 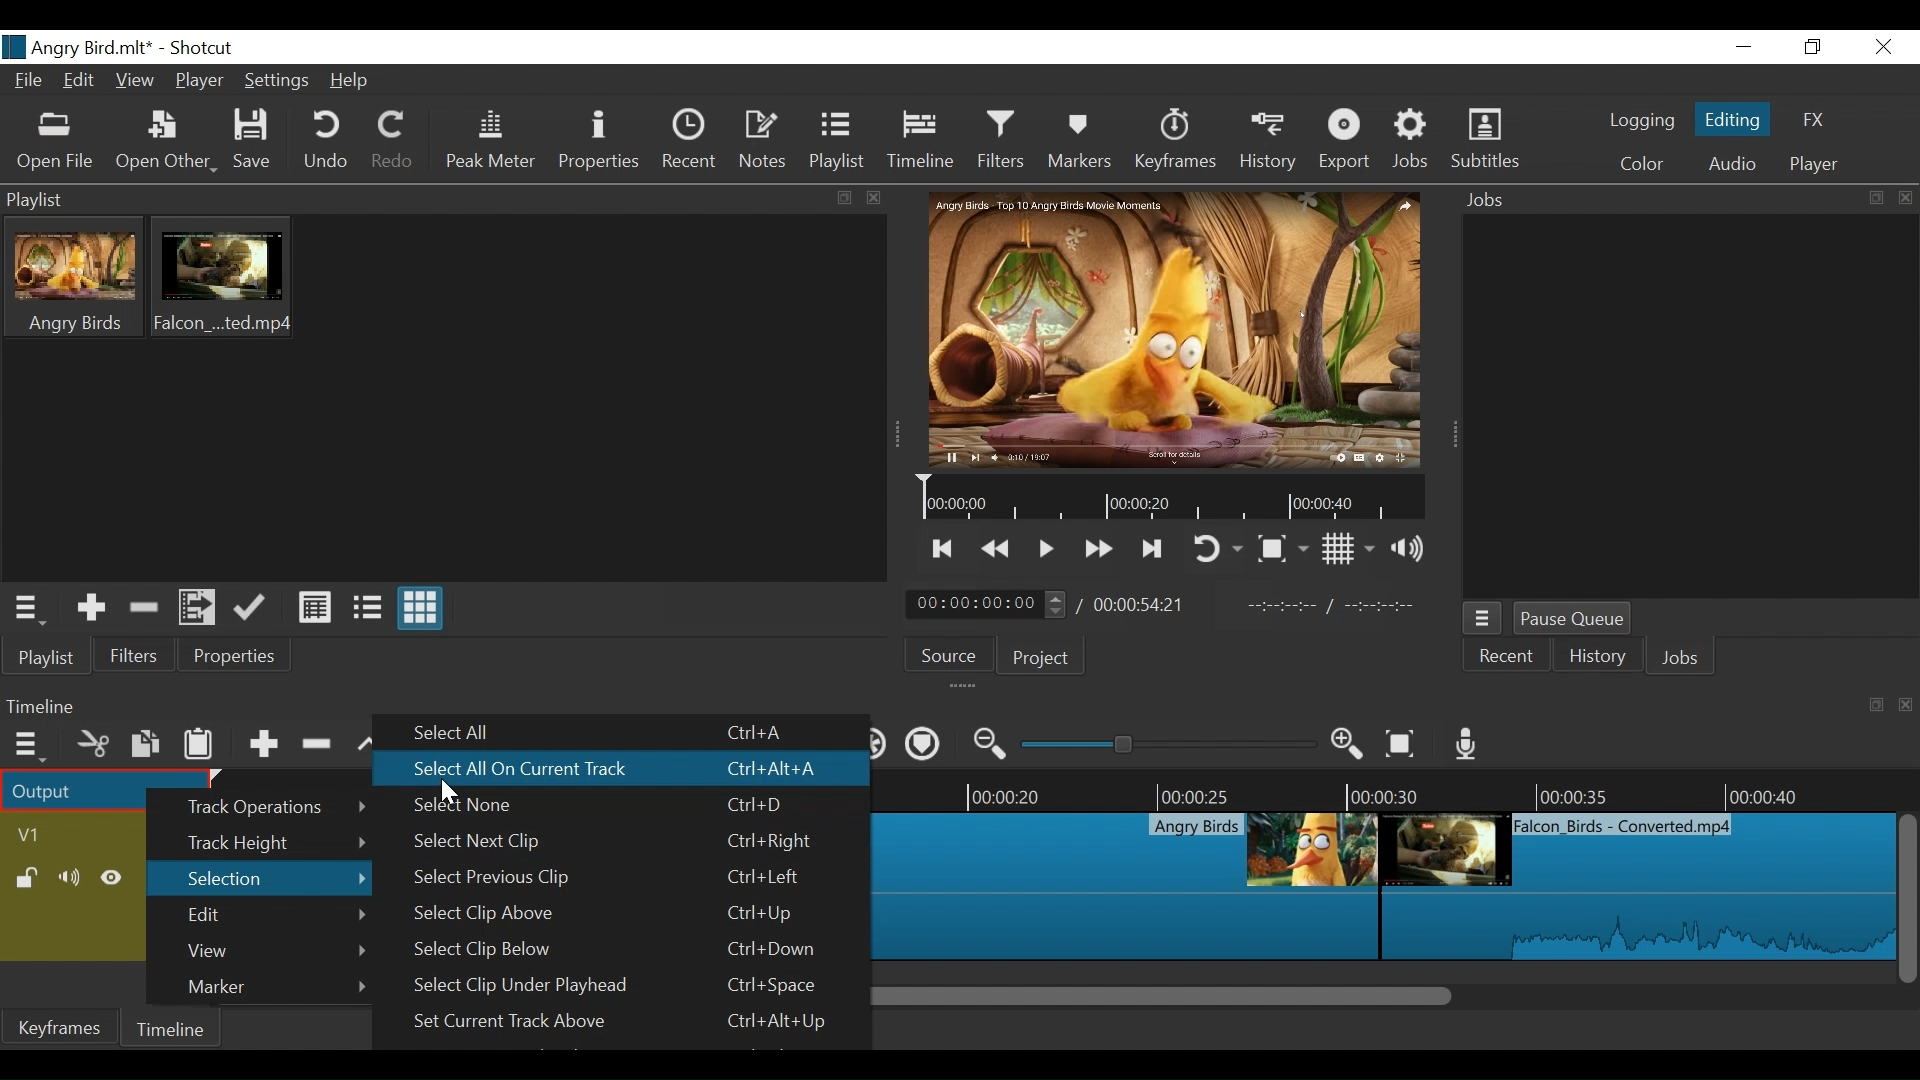 I want to click on Playlist, so click(x=838, y=141).